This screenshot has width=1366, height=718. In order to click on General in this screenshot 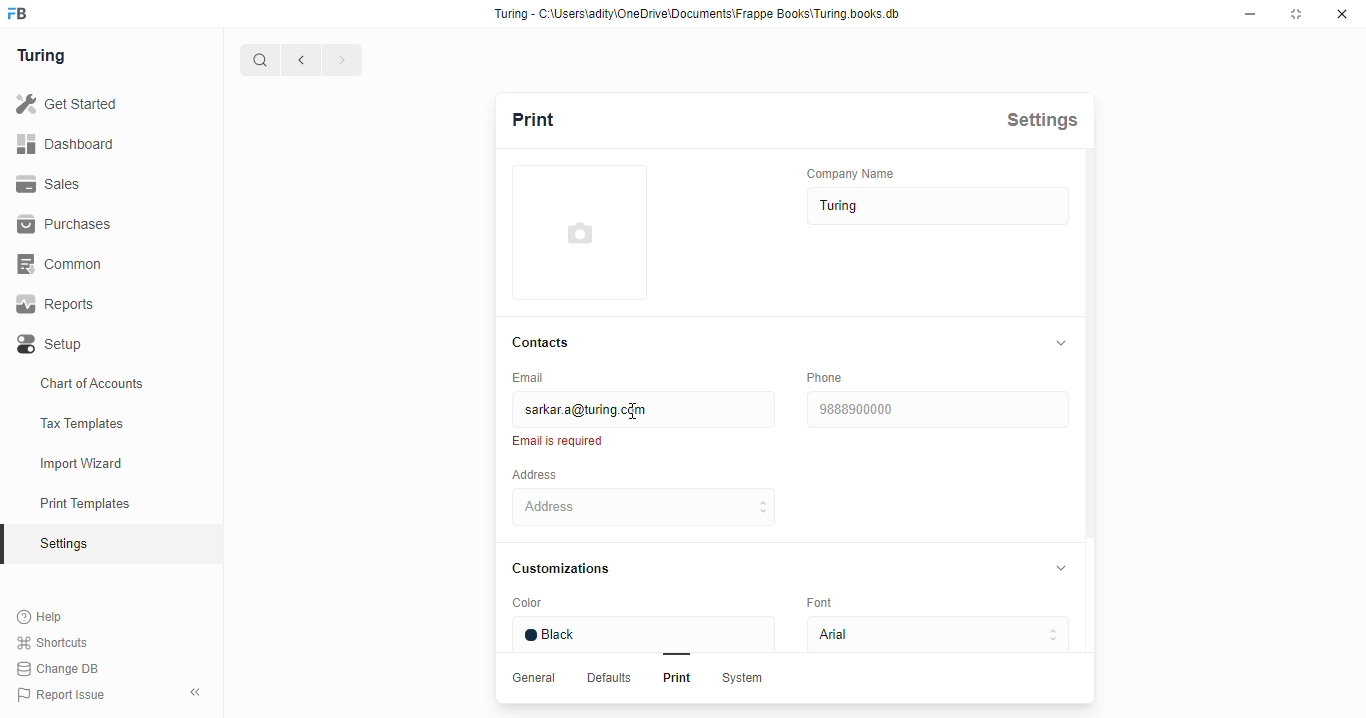, I will do `click(537, 678)`.